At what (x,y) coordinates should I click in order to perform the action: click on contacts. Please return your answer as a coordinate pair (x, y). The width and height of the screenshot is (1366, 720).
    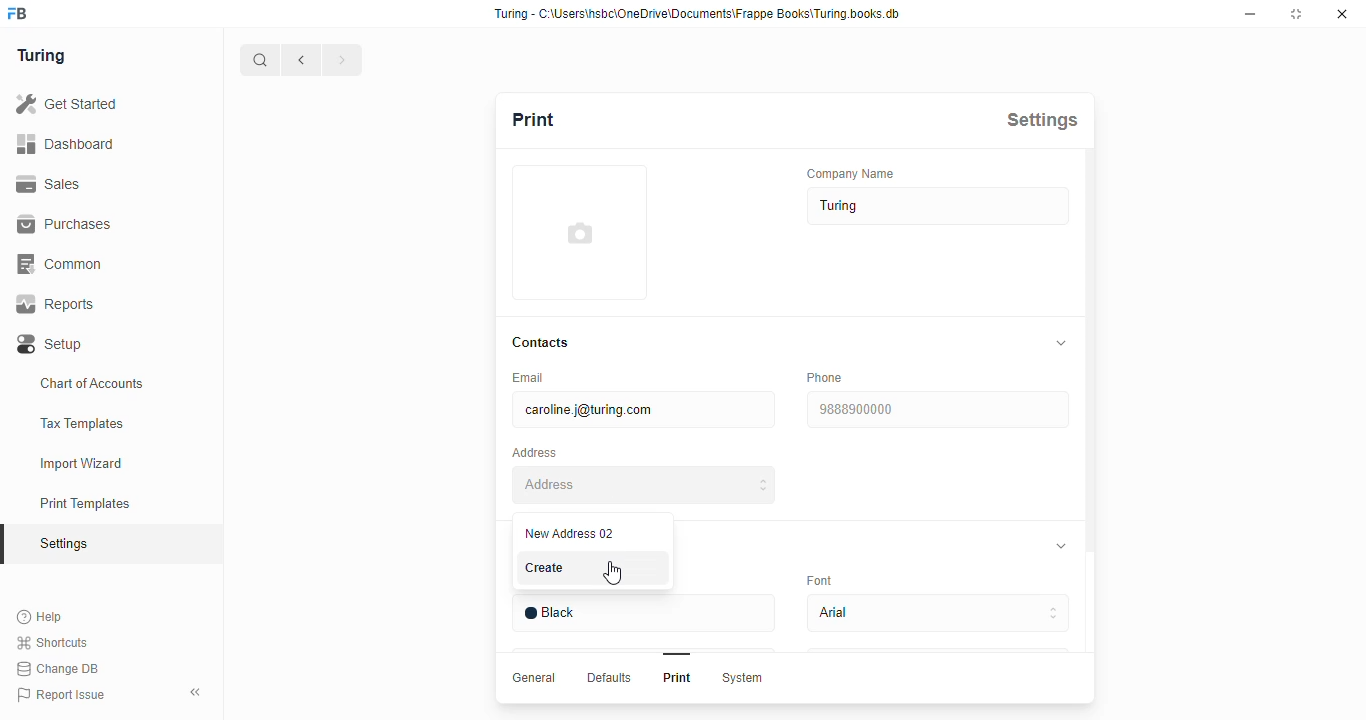
    Looking at the image, I should click on (542, 343).